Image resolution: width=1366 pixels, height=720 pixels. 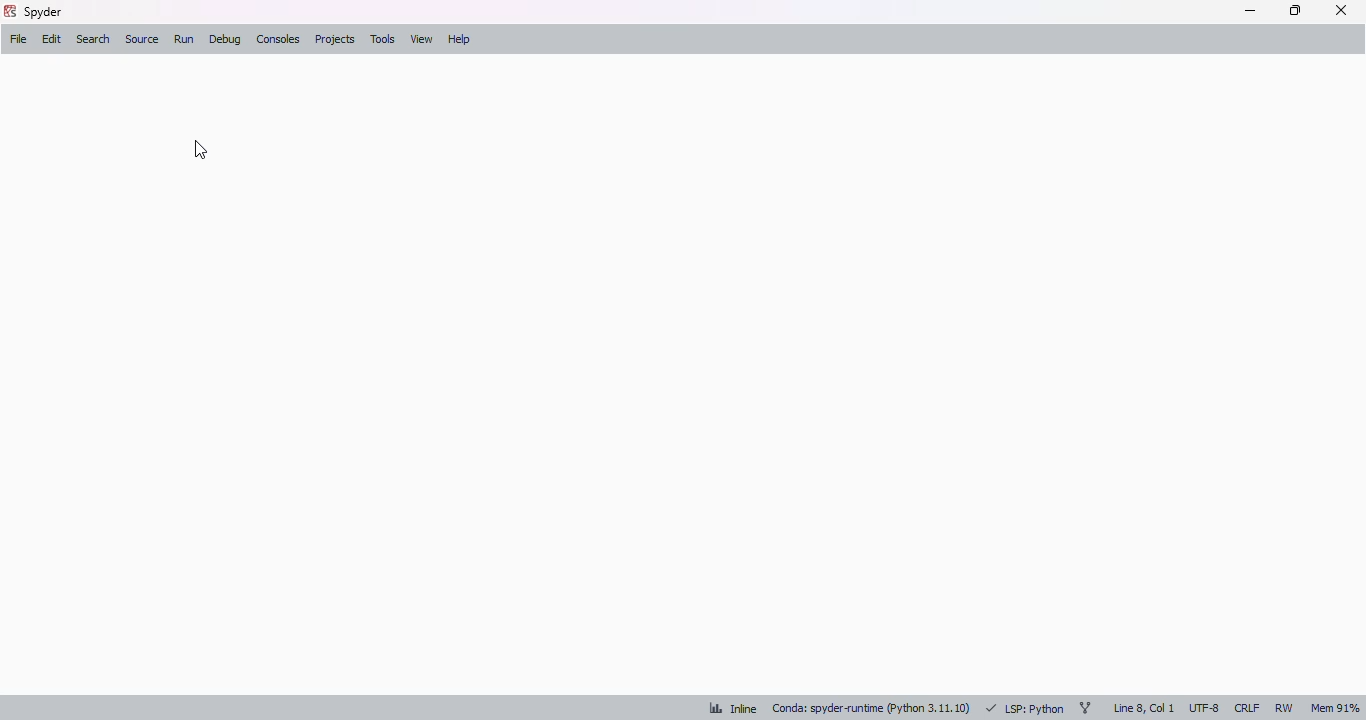 What do you see at coordinates (18, 38) in the screenshot?
I see `file` at bounding box center [18, 38].